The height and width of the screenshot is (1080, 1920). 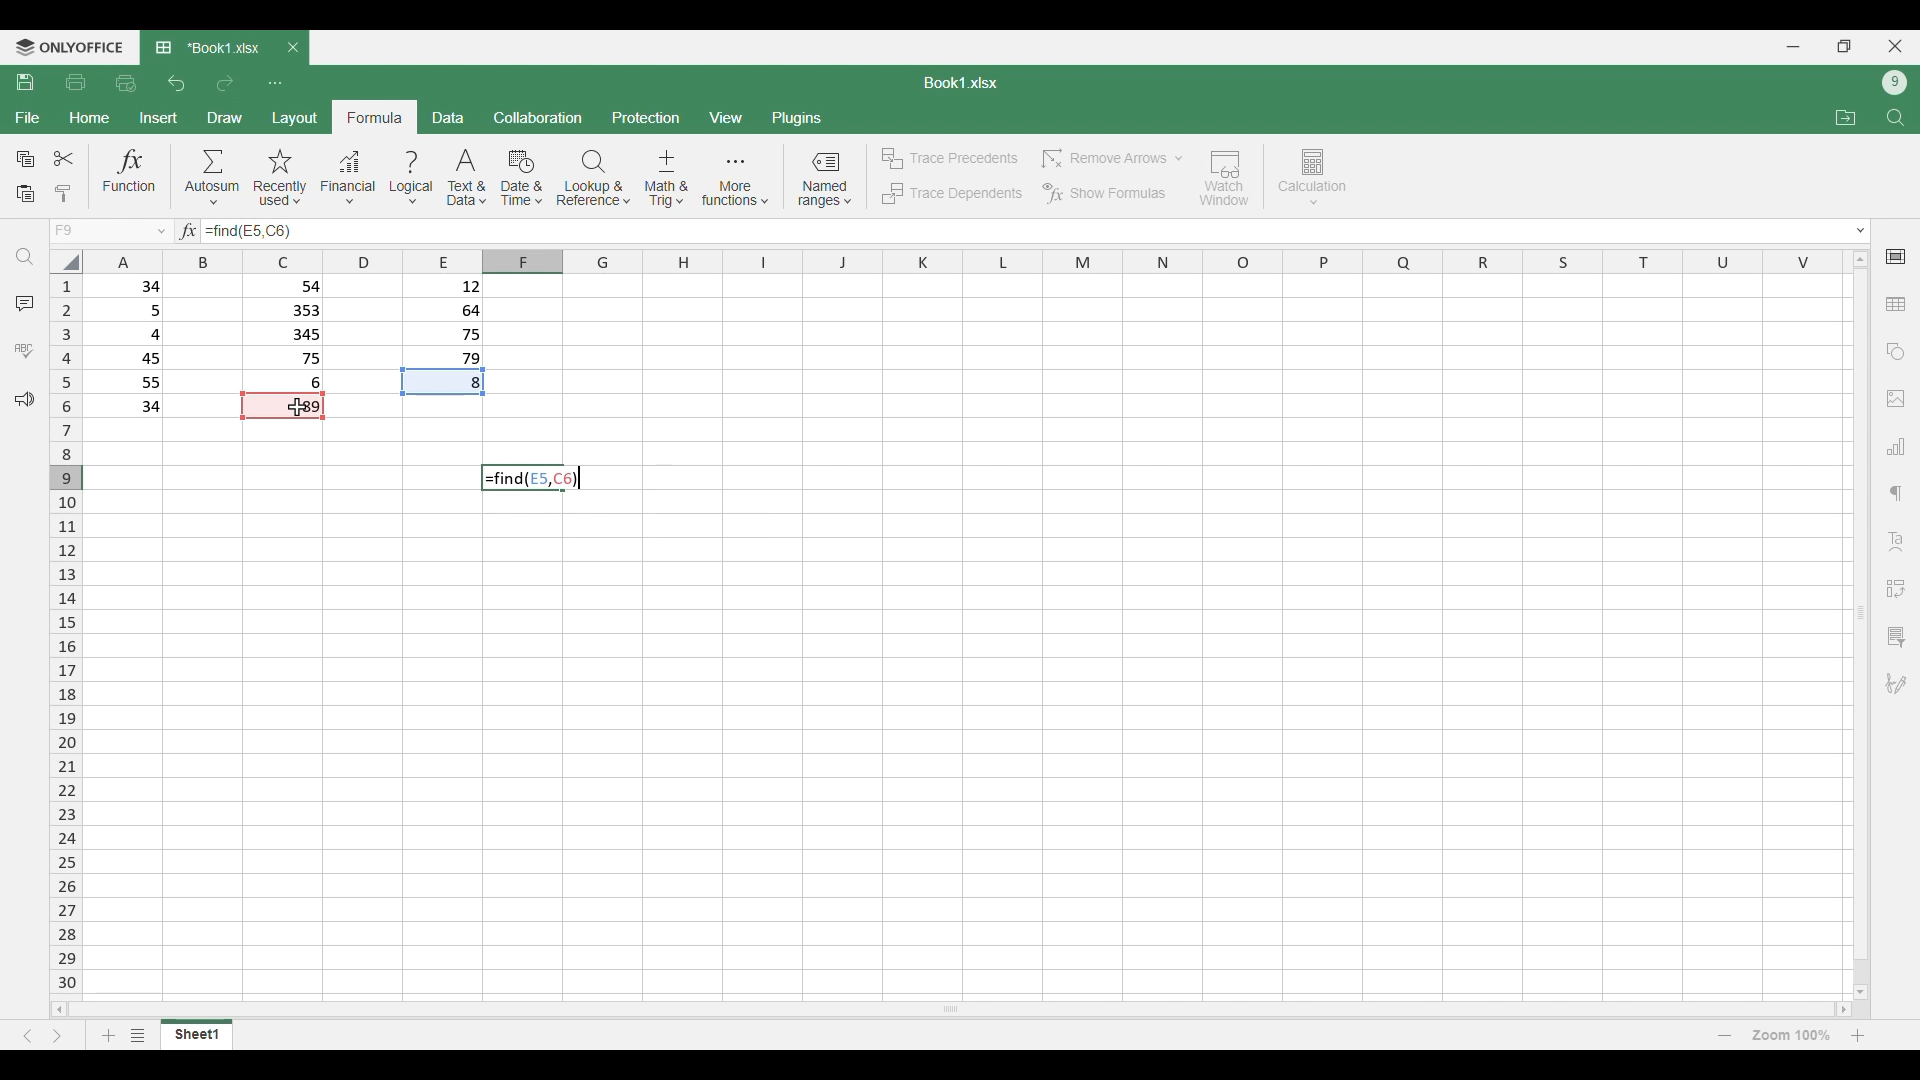 What do you see at coordinates (213, 176) in the screenshot?
I see `Autosum` at bounding box center [213, 176].